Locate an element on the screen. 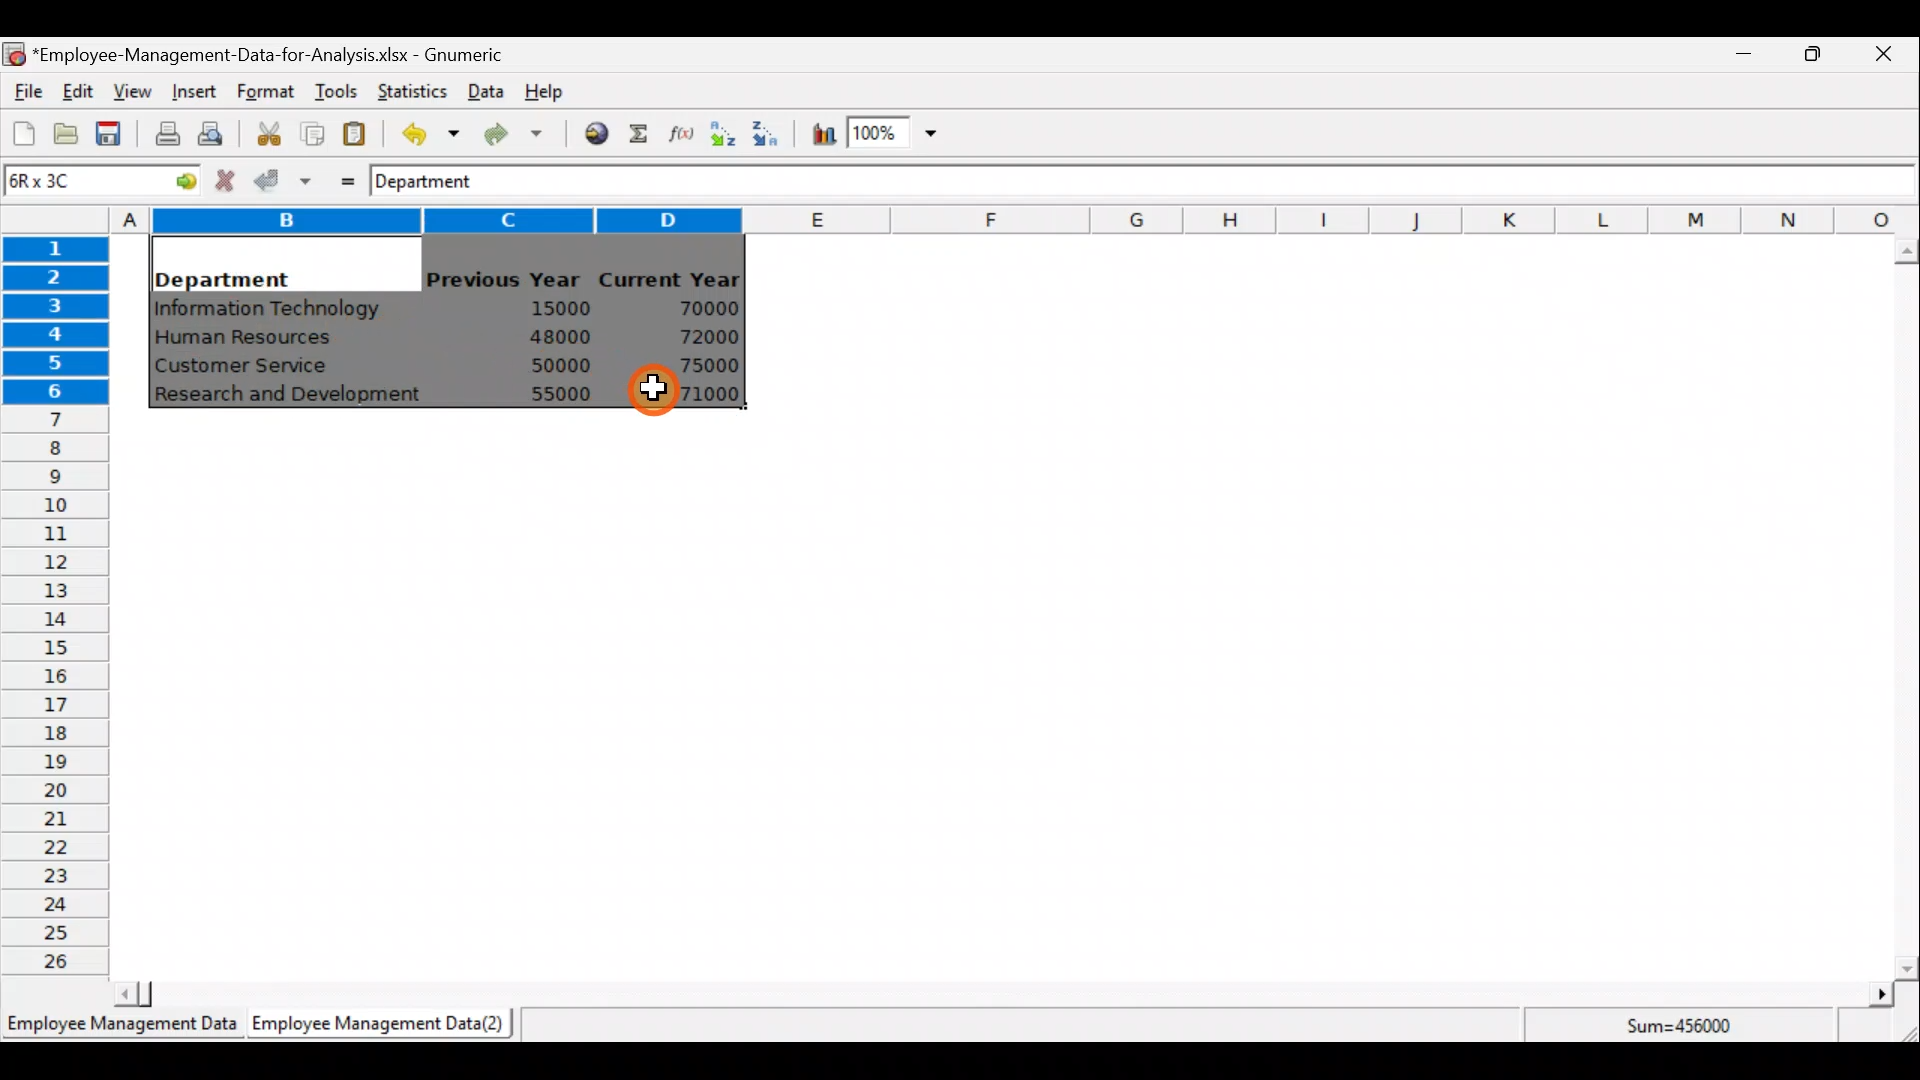 The height and width of the screenshot is (1080, 1920). Close is located at coordinates (1882, 57).